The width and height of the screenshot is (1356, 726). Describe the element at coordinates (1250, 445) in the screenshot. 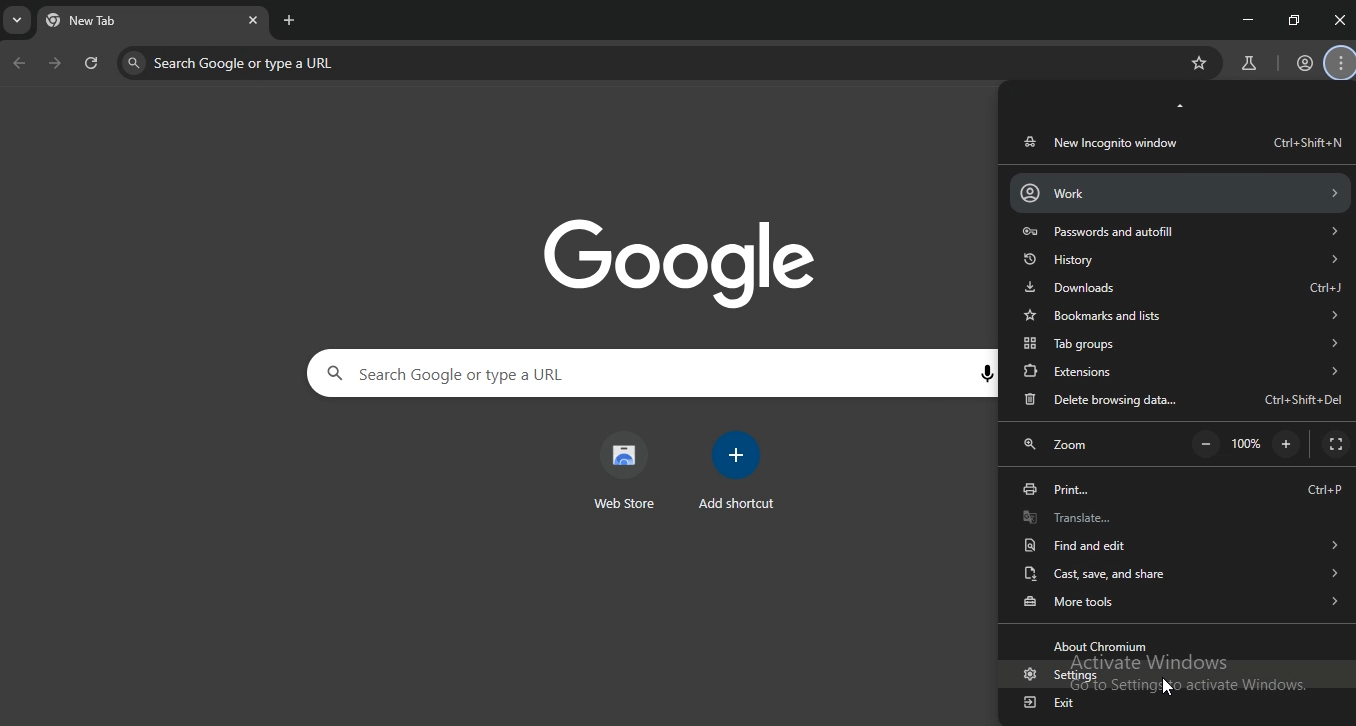

I see `100%` at that location.